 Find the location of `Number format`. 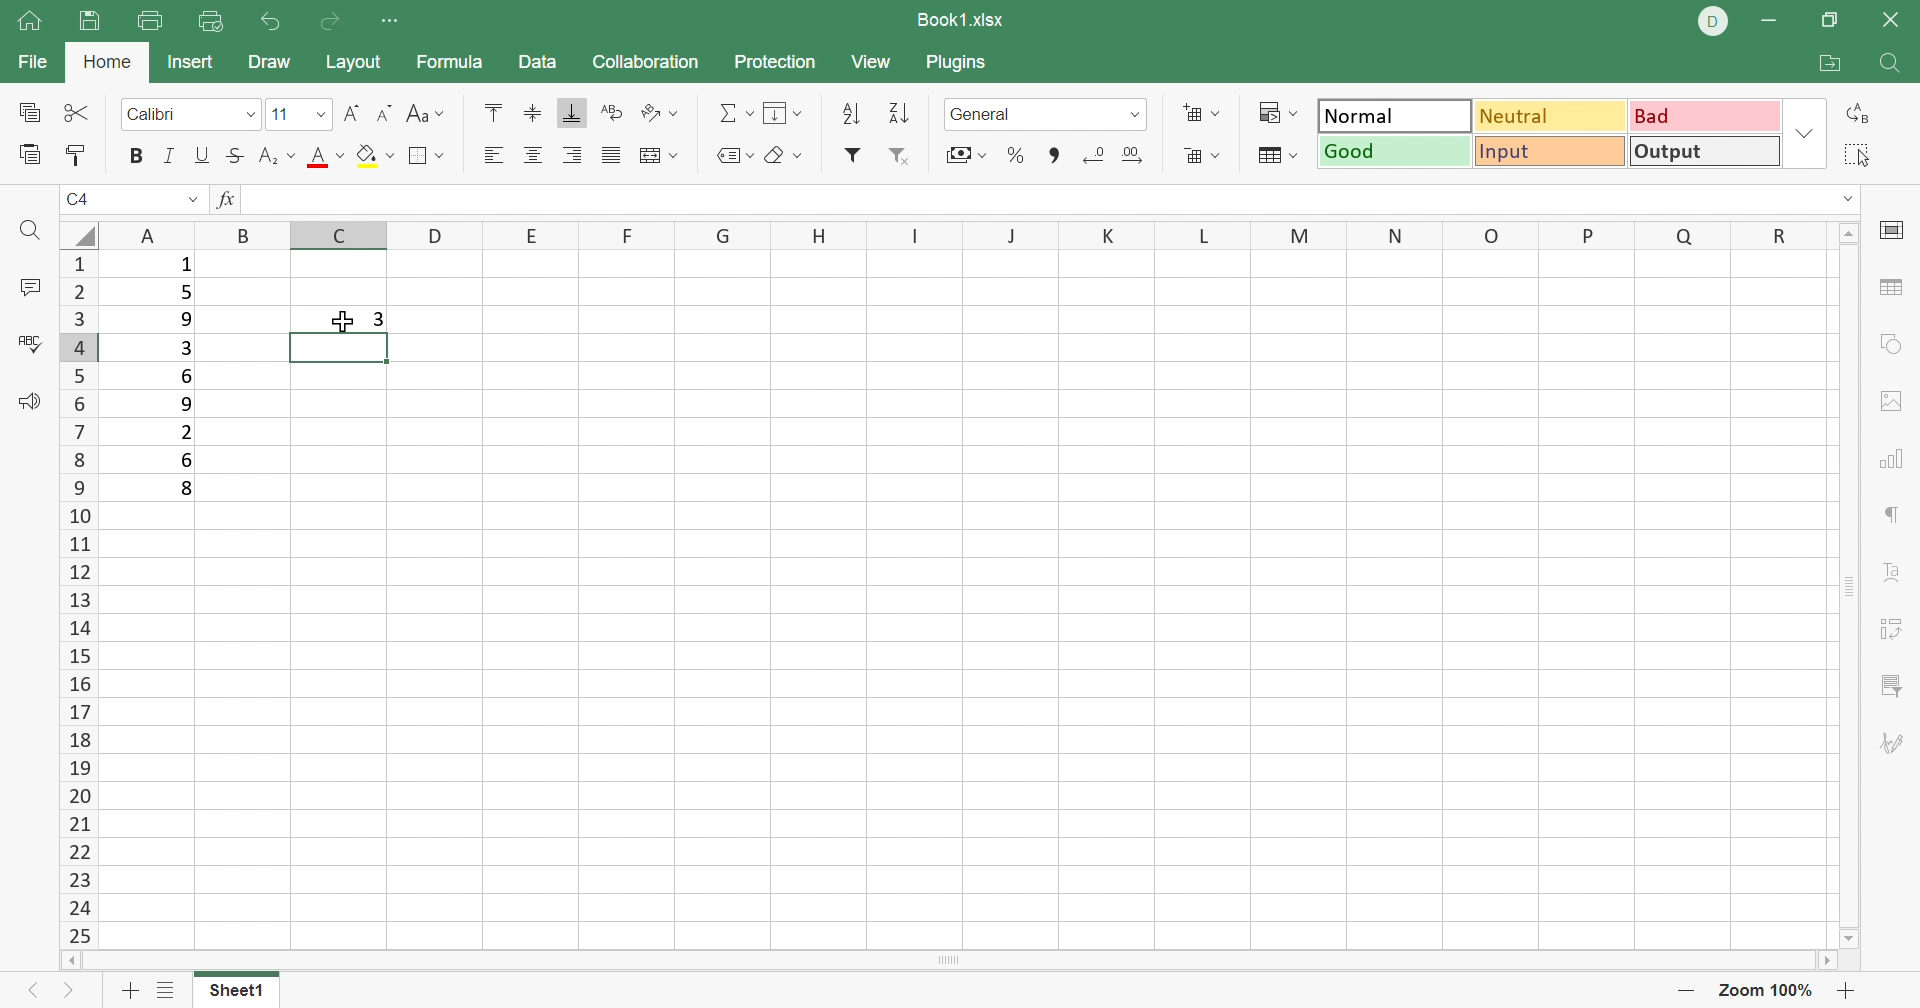

Number format is located at coordinates (1044, 114).